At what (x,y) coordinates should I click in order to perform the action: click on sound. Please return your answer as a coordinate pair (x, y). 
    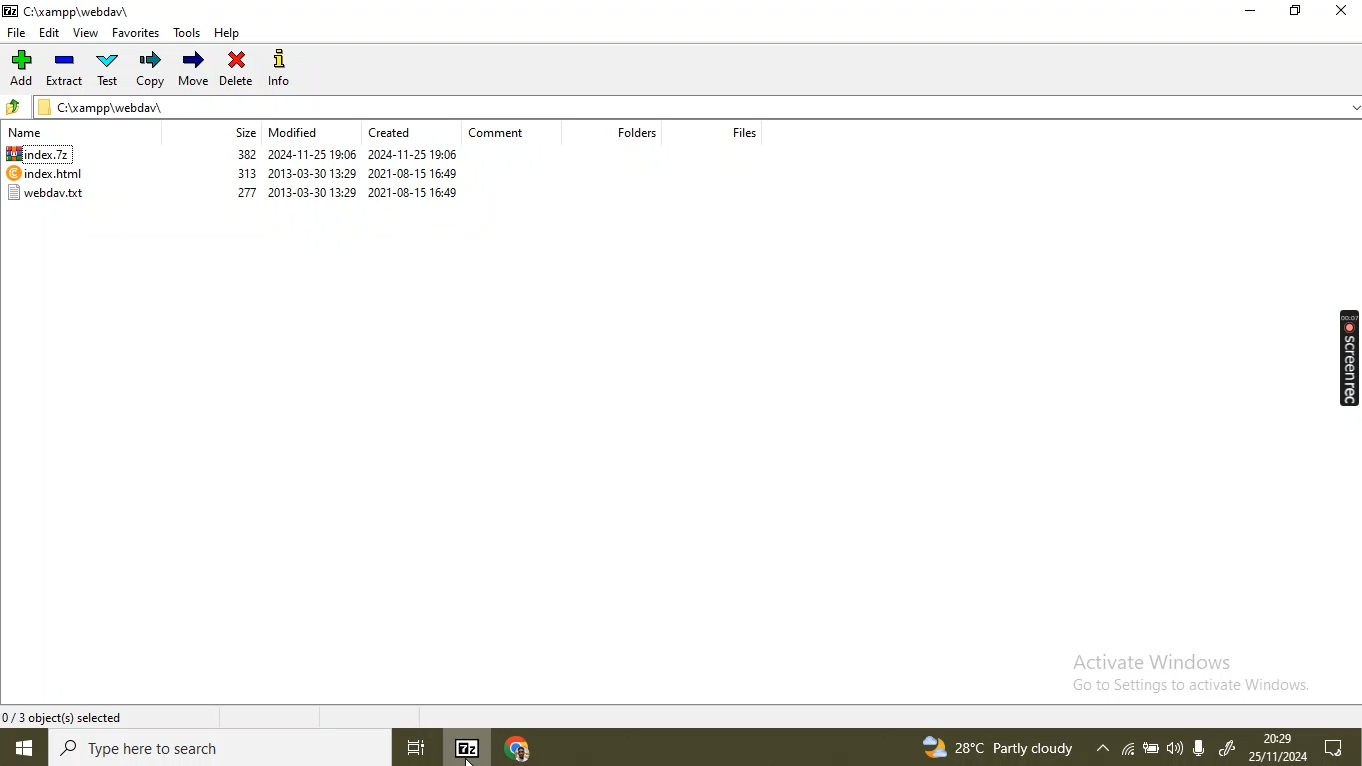
    Looking at the image, I should click on (1198, 748).